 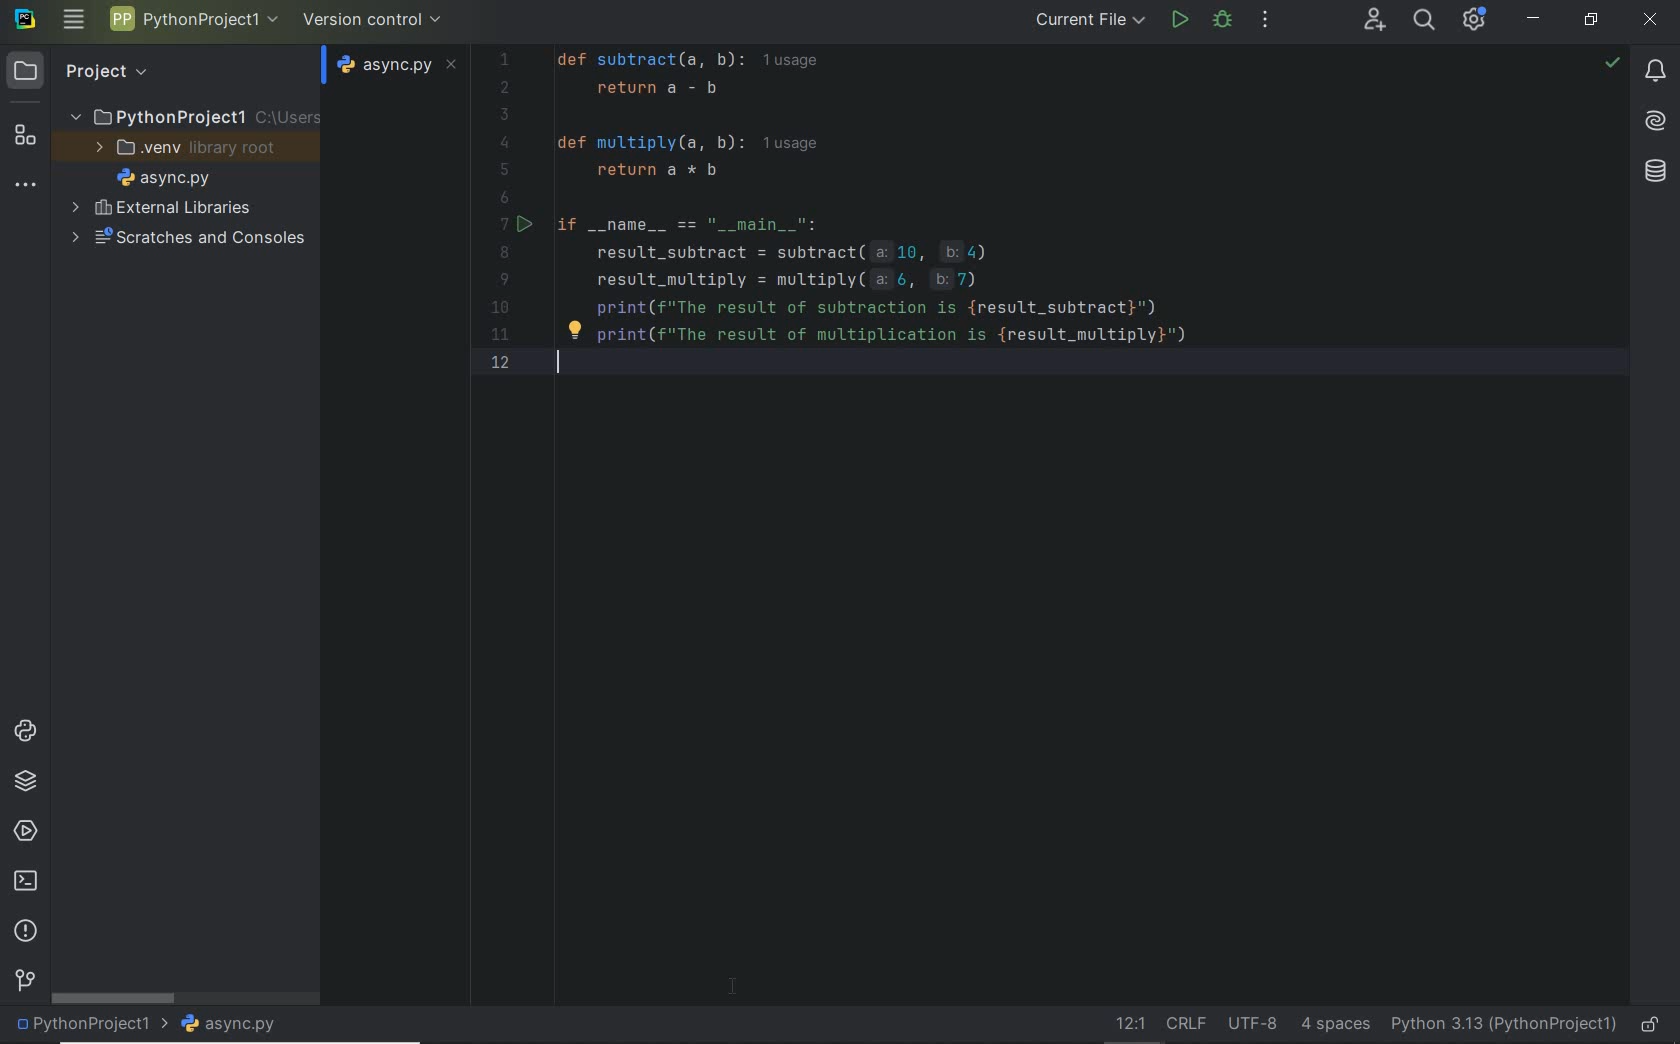 What do you see at coordinates (1253, 1024) in the screenshot?
I see `file encoding` at bounding box center [1253, 1024].